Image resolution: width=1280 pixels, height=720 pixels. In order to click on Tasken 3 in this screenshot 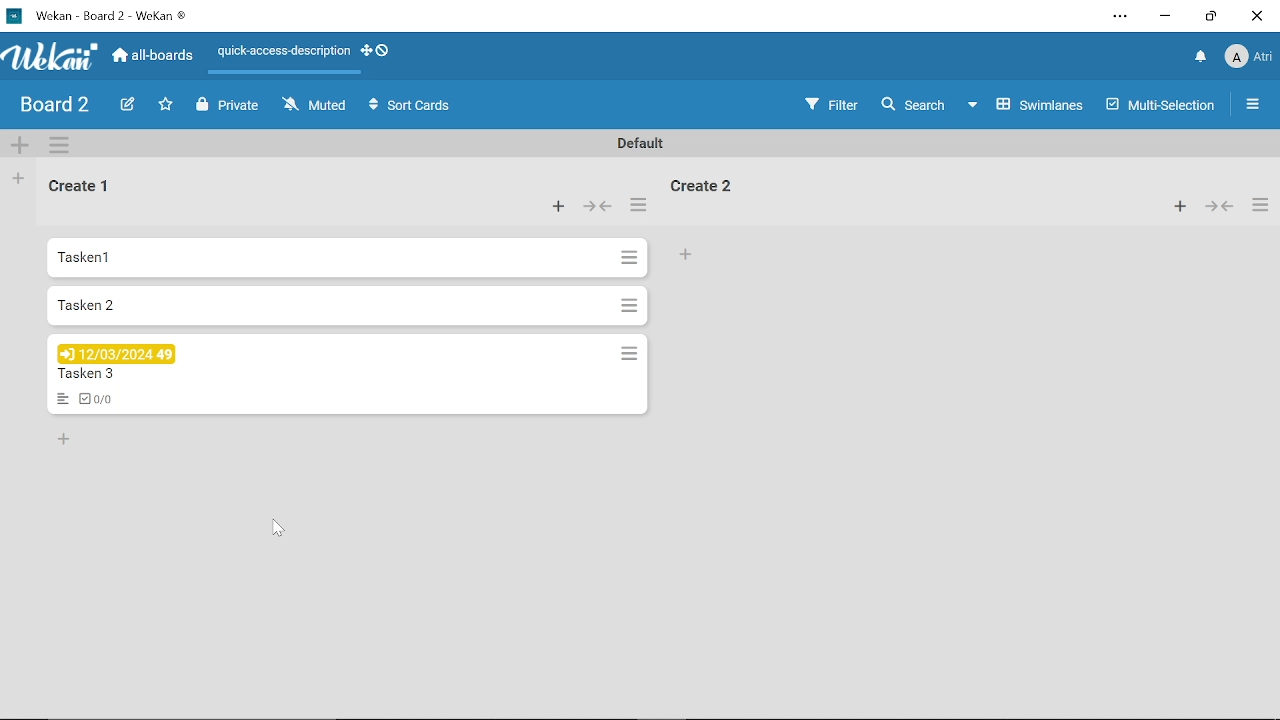, I will do `click(348, 376)`.